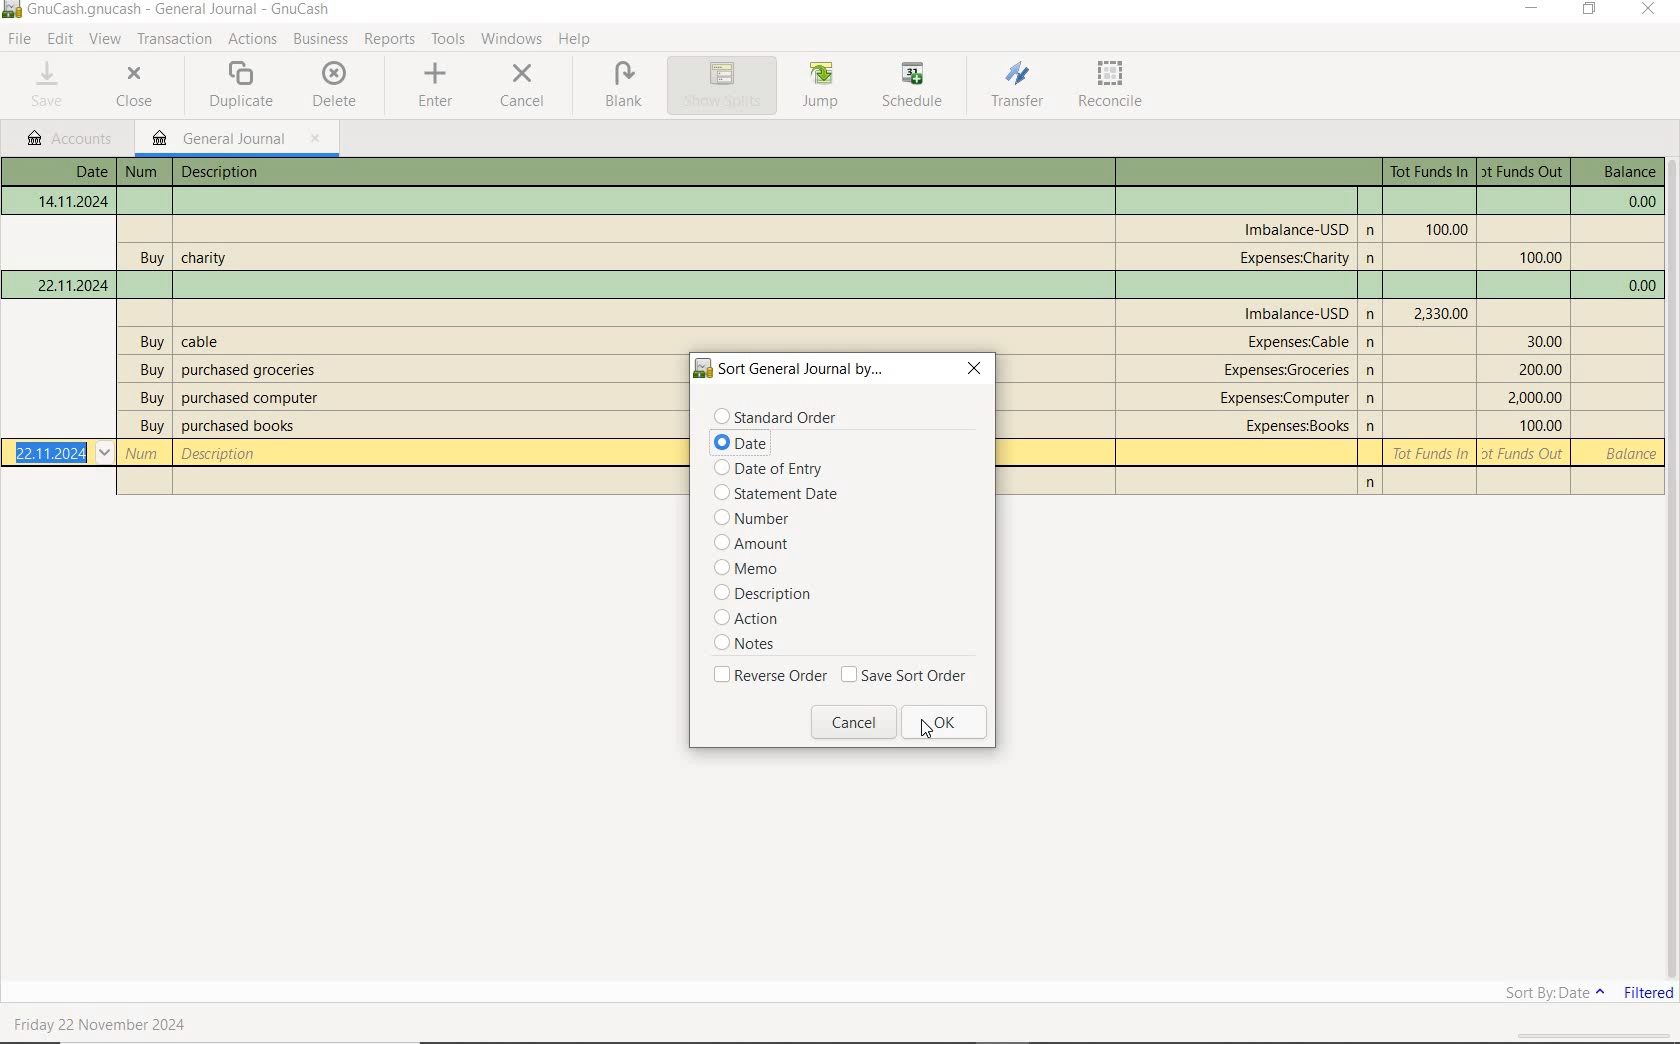 This screenshot has width=1680, height=1044. Describe the element at coordinates (149, 258) in the screenshot. I see `buy` at that location.